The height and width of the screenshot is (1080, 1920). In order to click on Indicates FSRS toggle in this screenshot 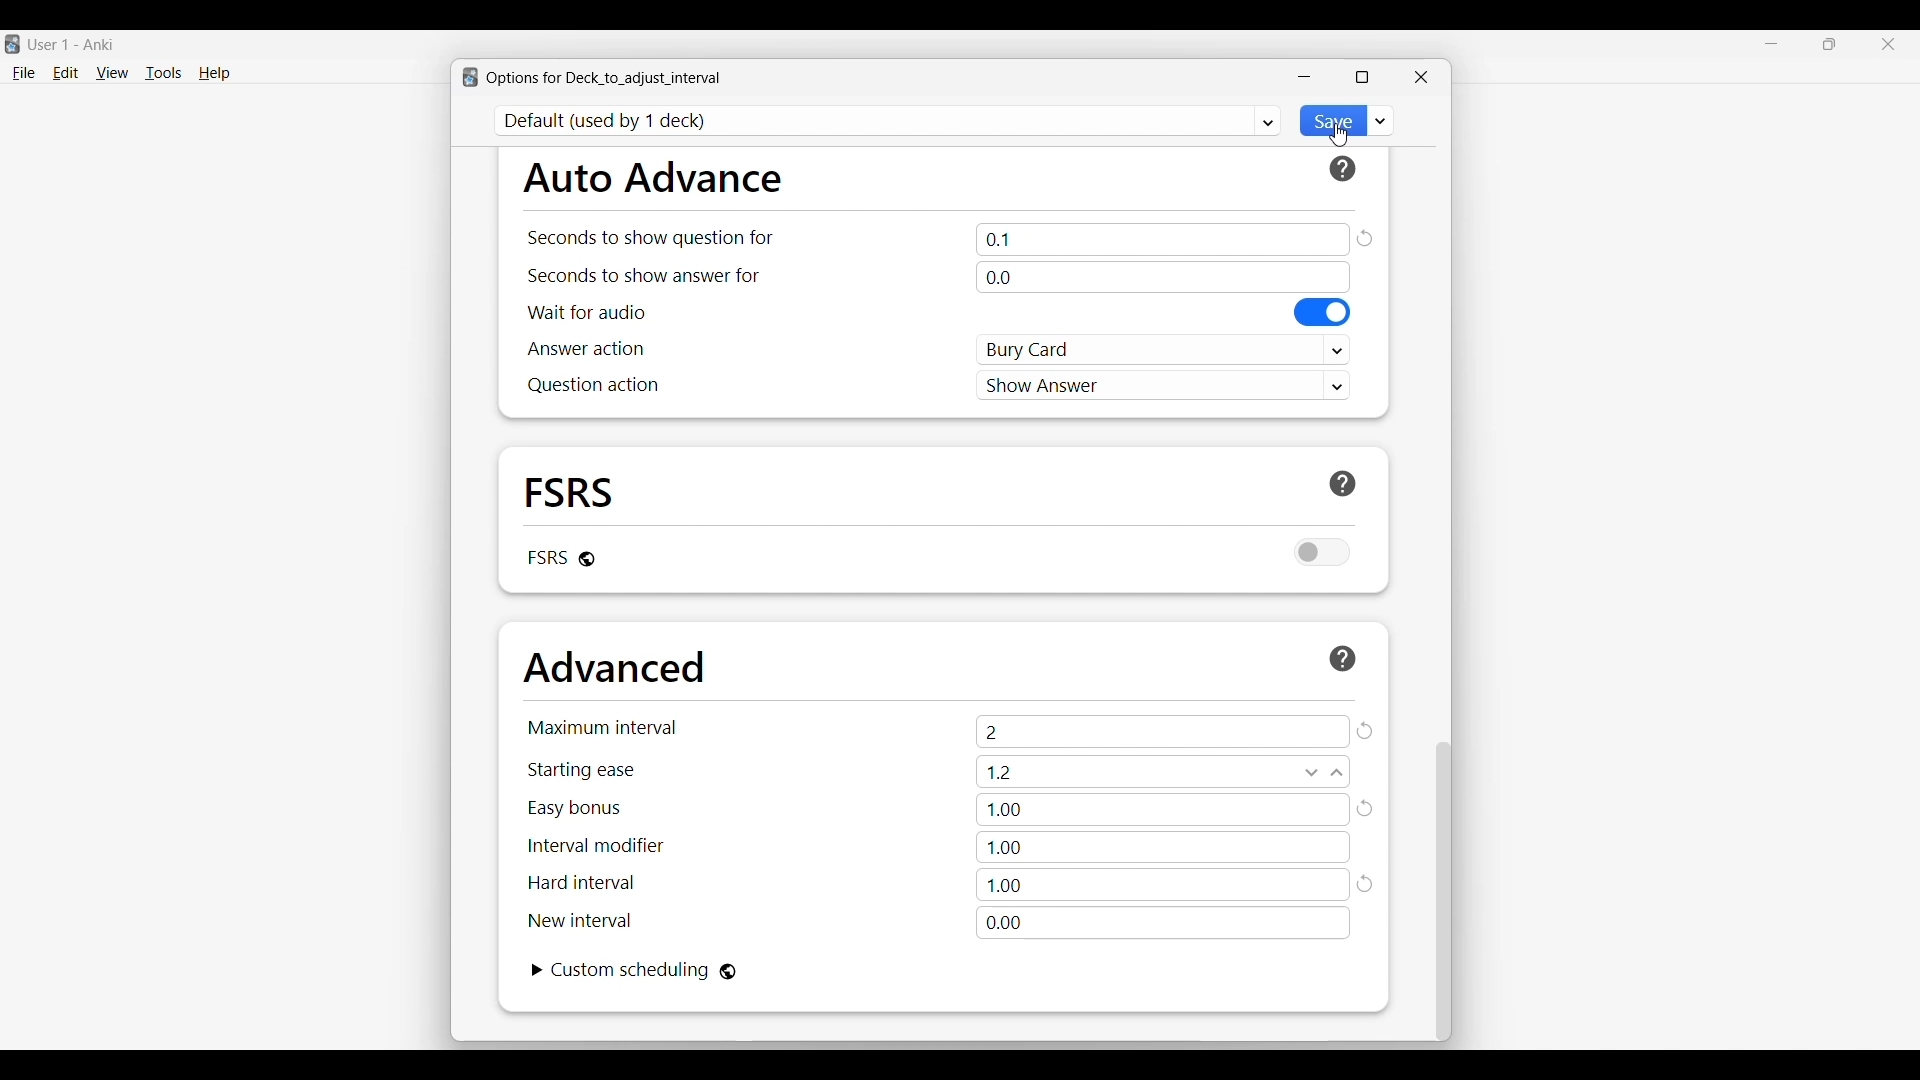, I will do `click(546, 557)`.